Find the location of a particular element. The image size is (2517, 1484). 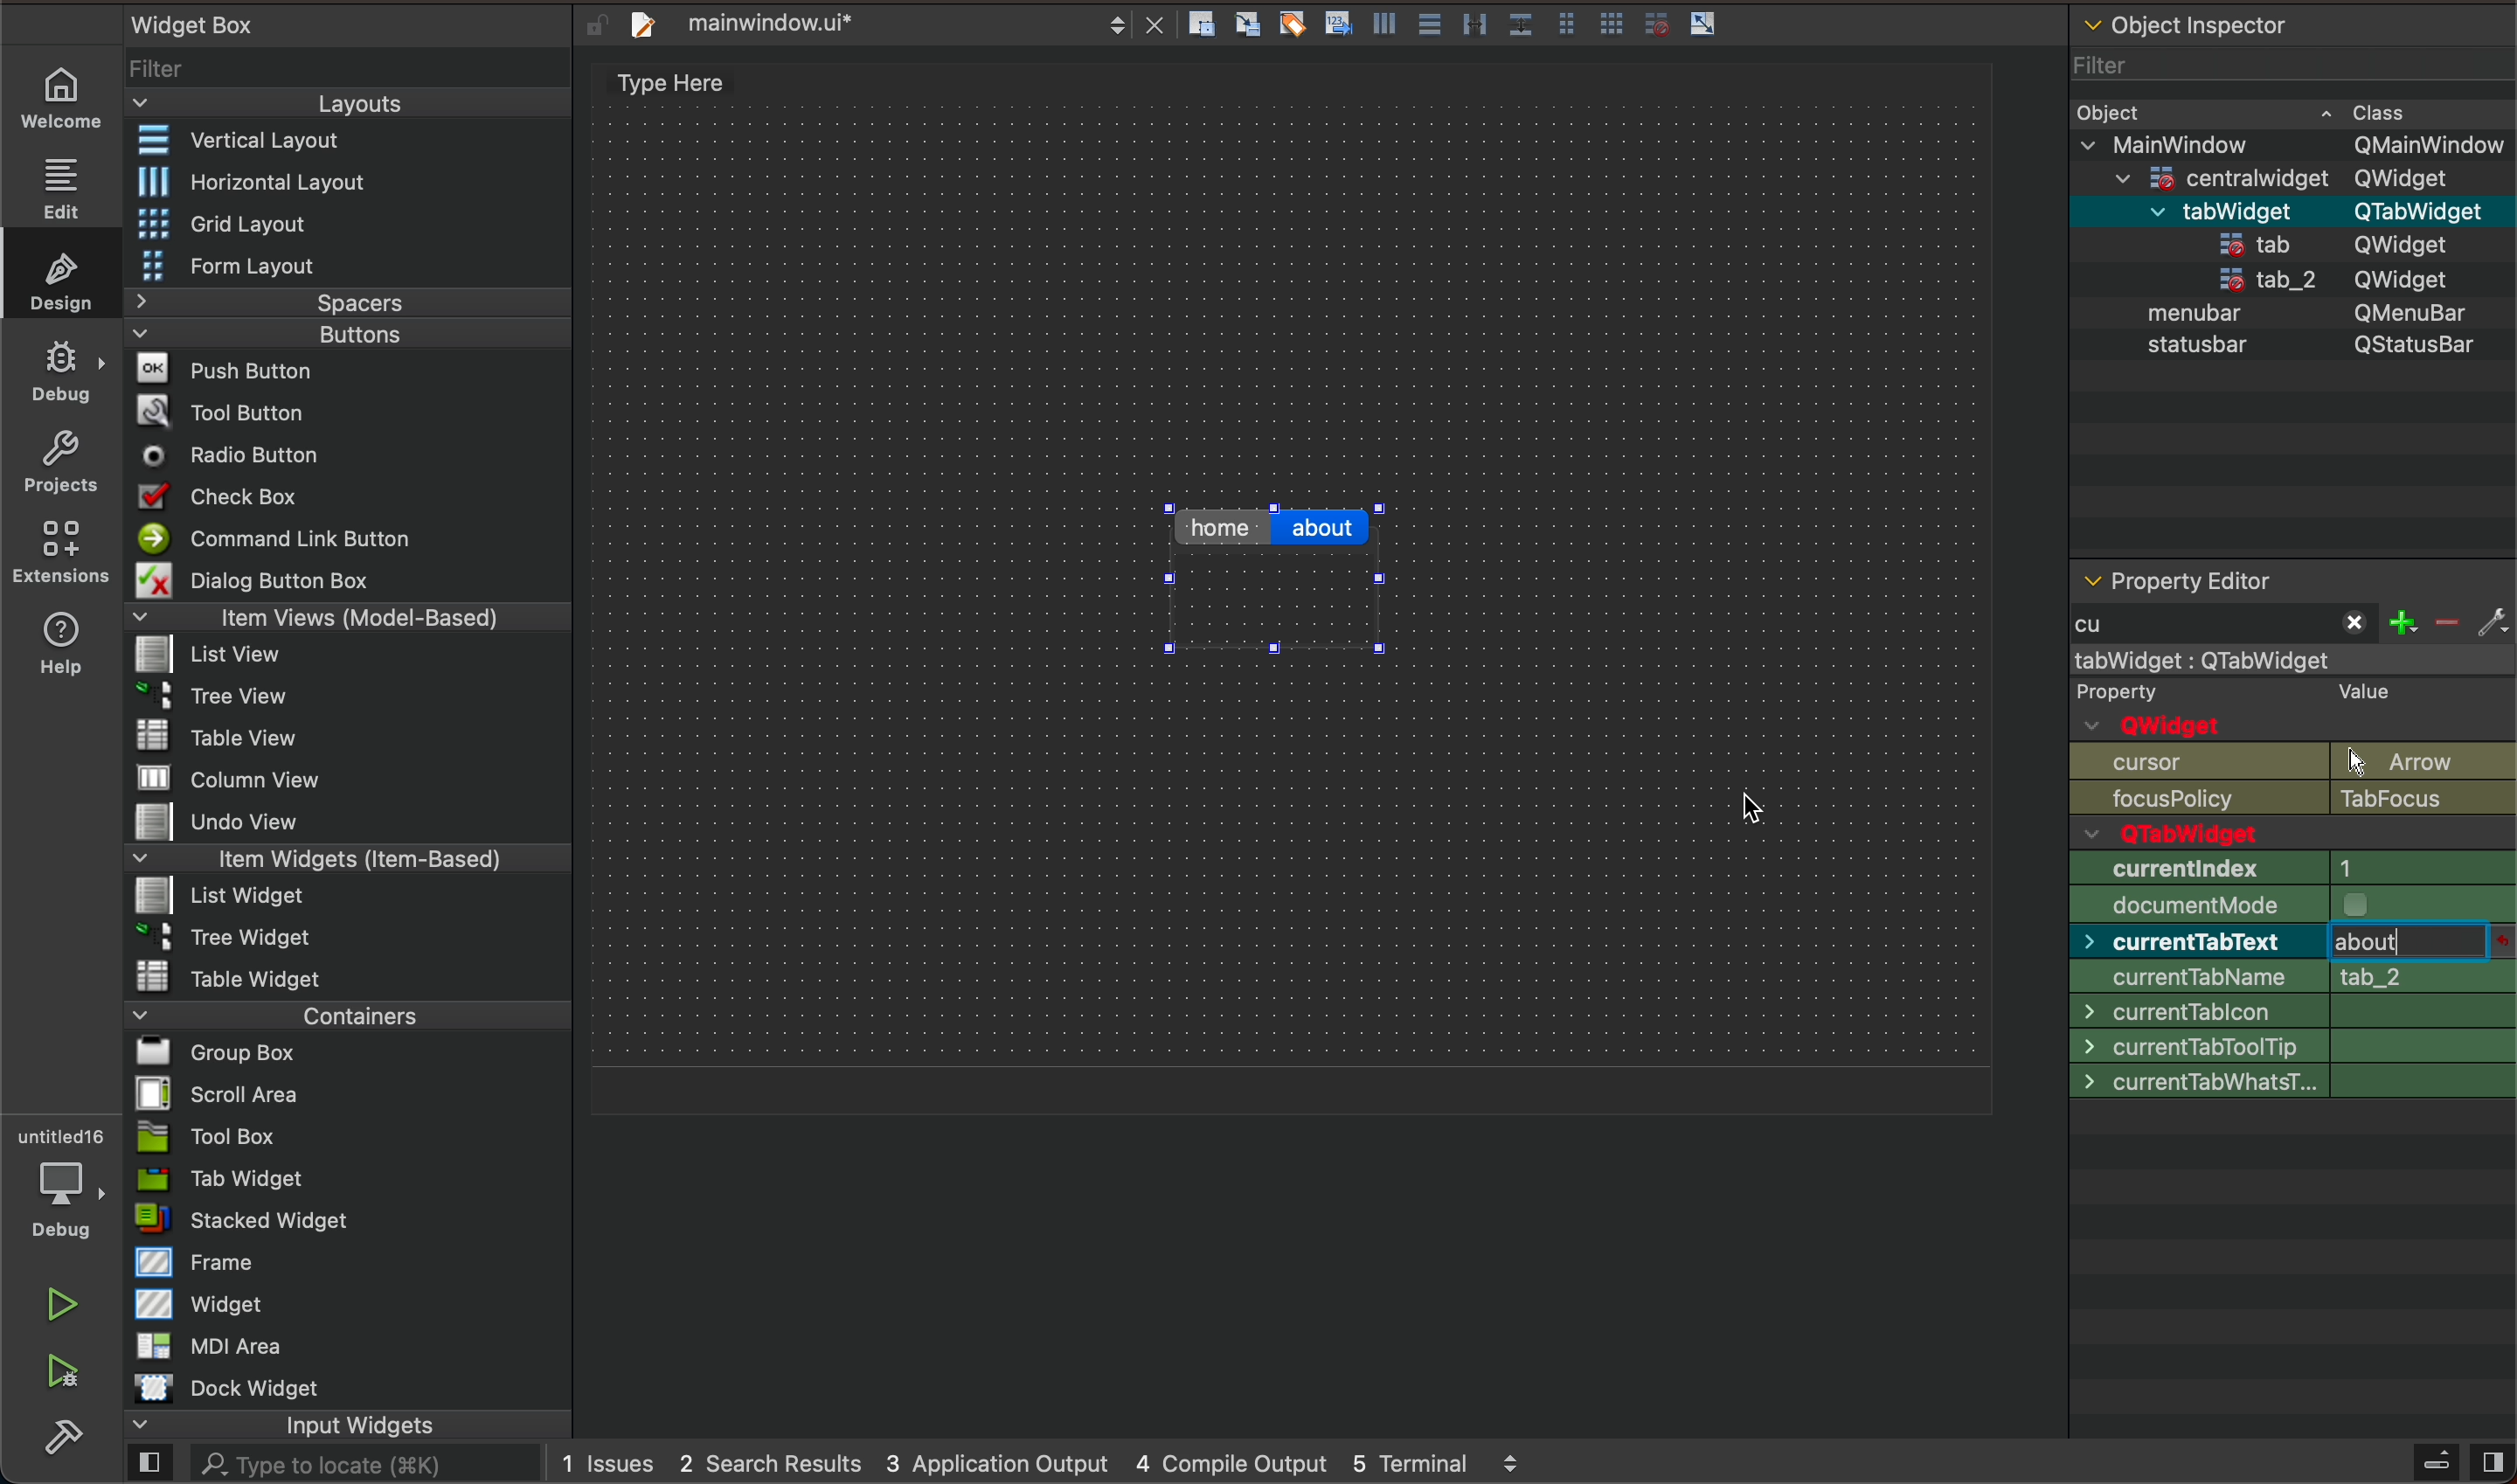

QWidget is located at coordinates (2405, 277).